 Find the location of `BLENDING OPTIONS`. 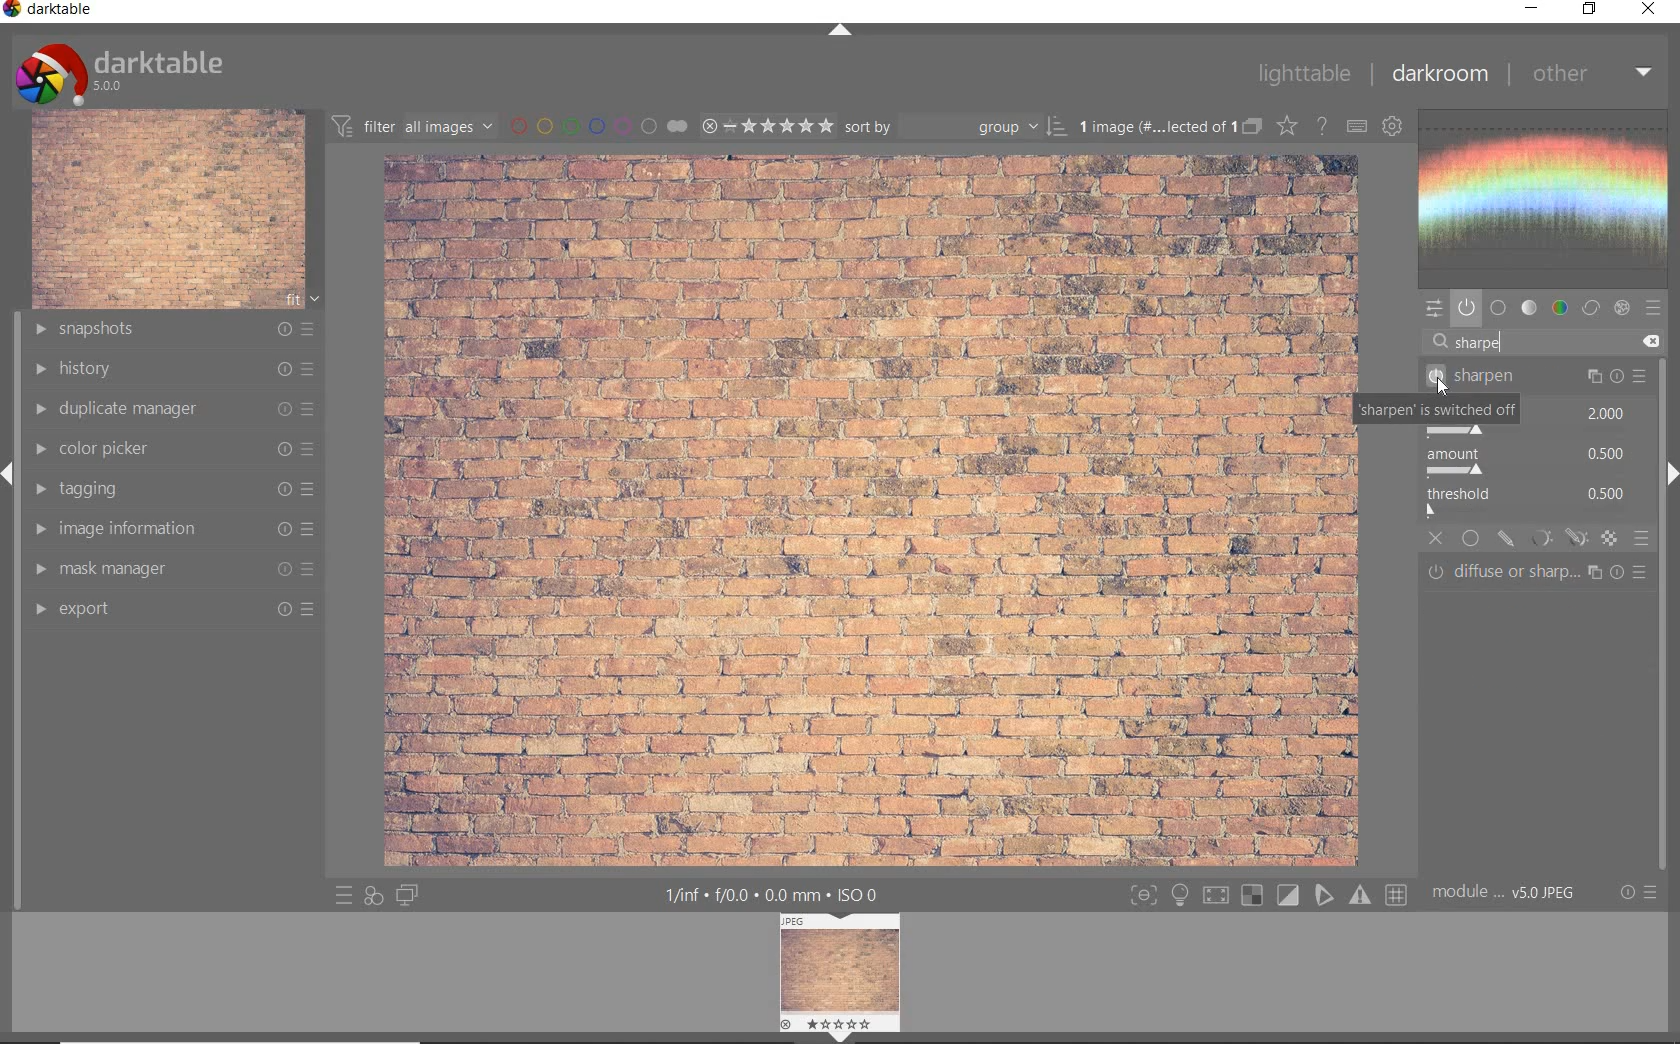

BLENDING OPTIONS is located at coordinates (1641, 540).